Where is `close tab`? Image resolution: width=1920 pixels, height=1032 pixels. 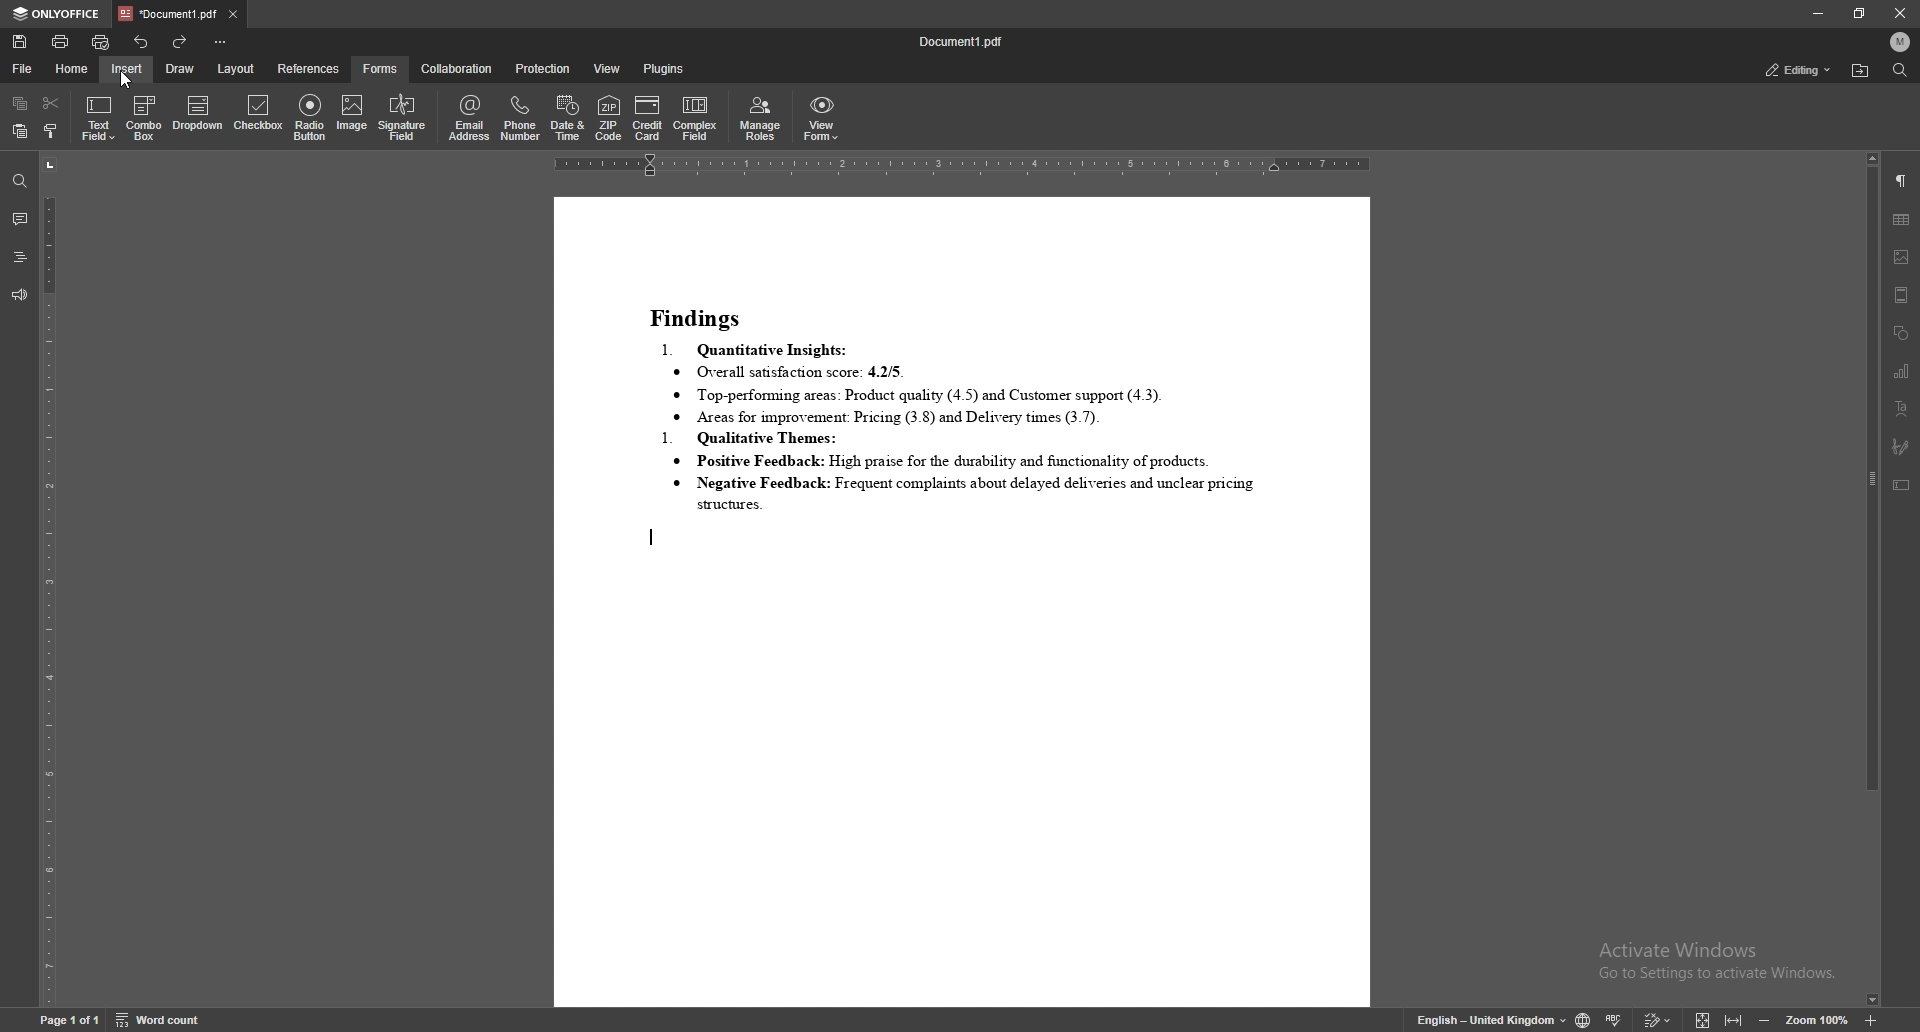
close tab is located at coordinates (233, 15).